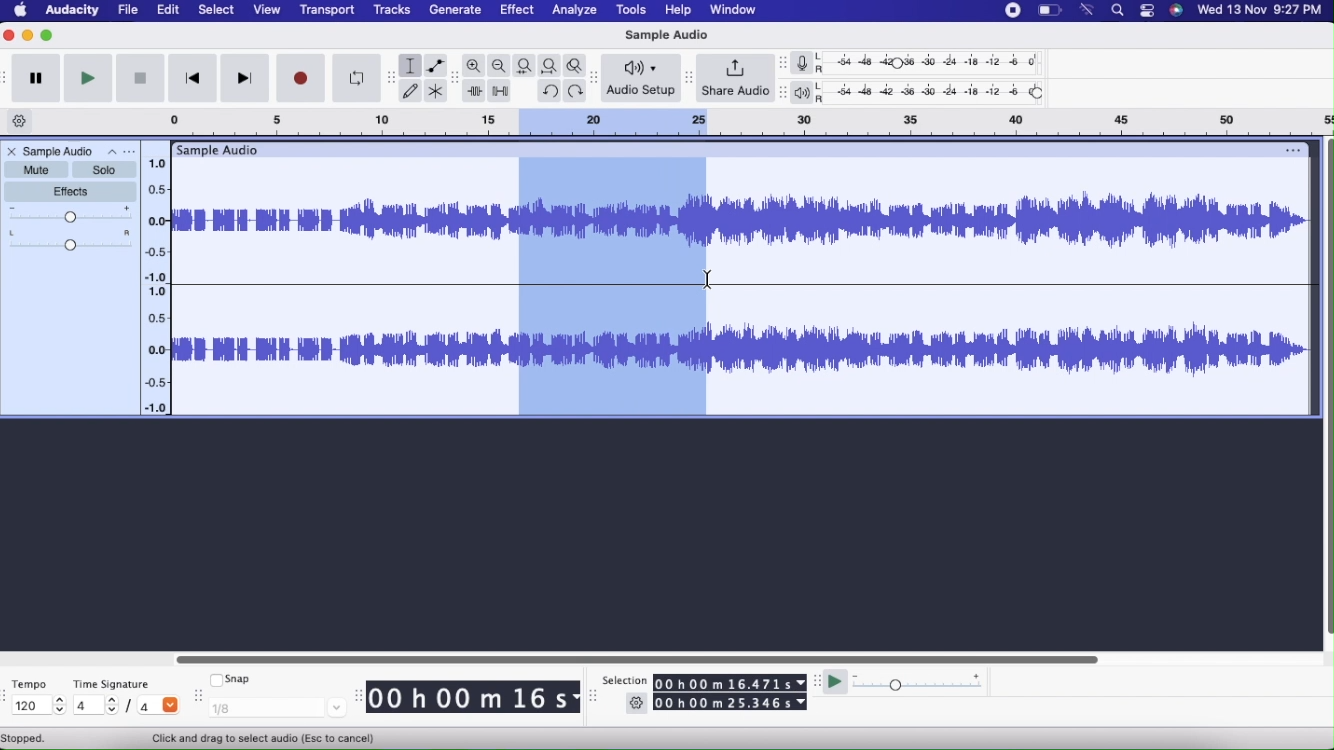 The image size is (1334, 750). Describe the element at coordinates (36, 79) in the screenshot. I see `Pause` at that location.